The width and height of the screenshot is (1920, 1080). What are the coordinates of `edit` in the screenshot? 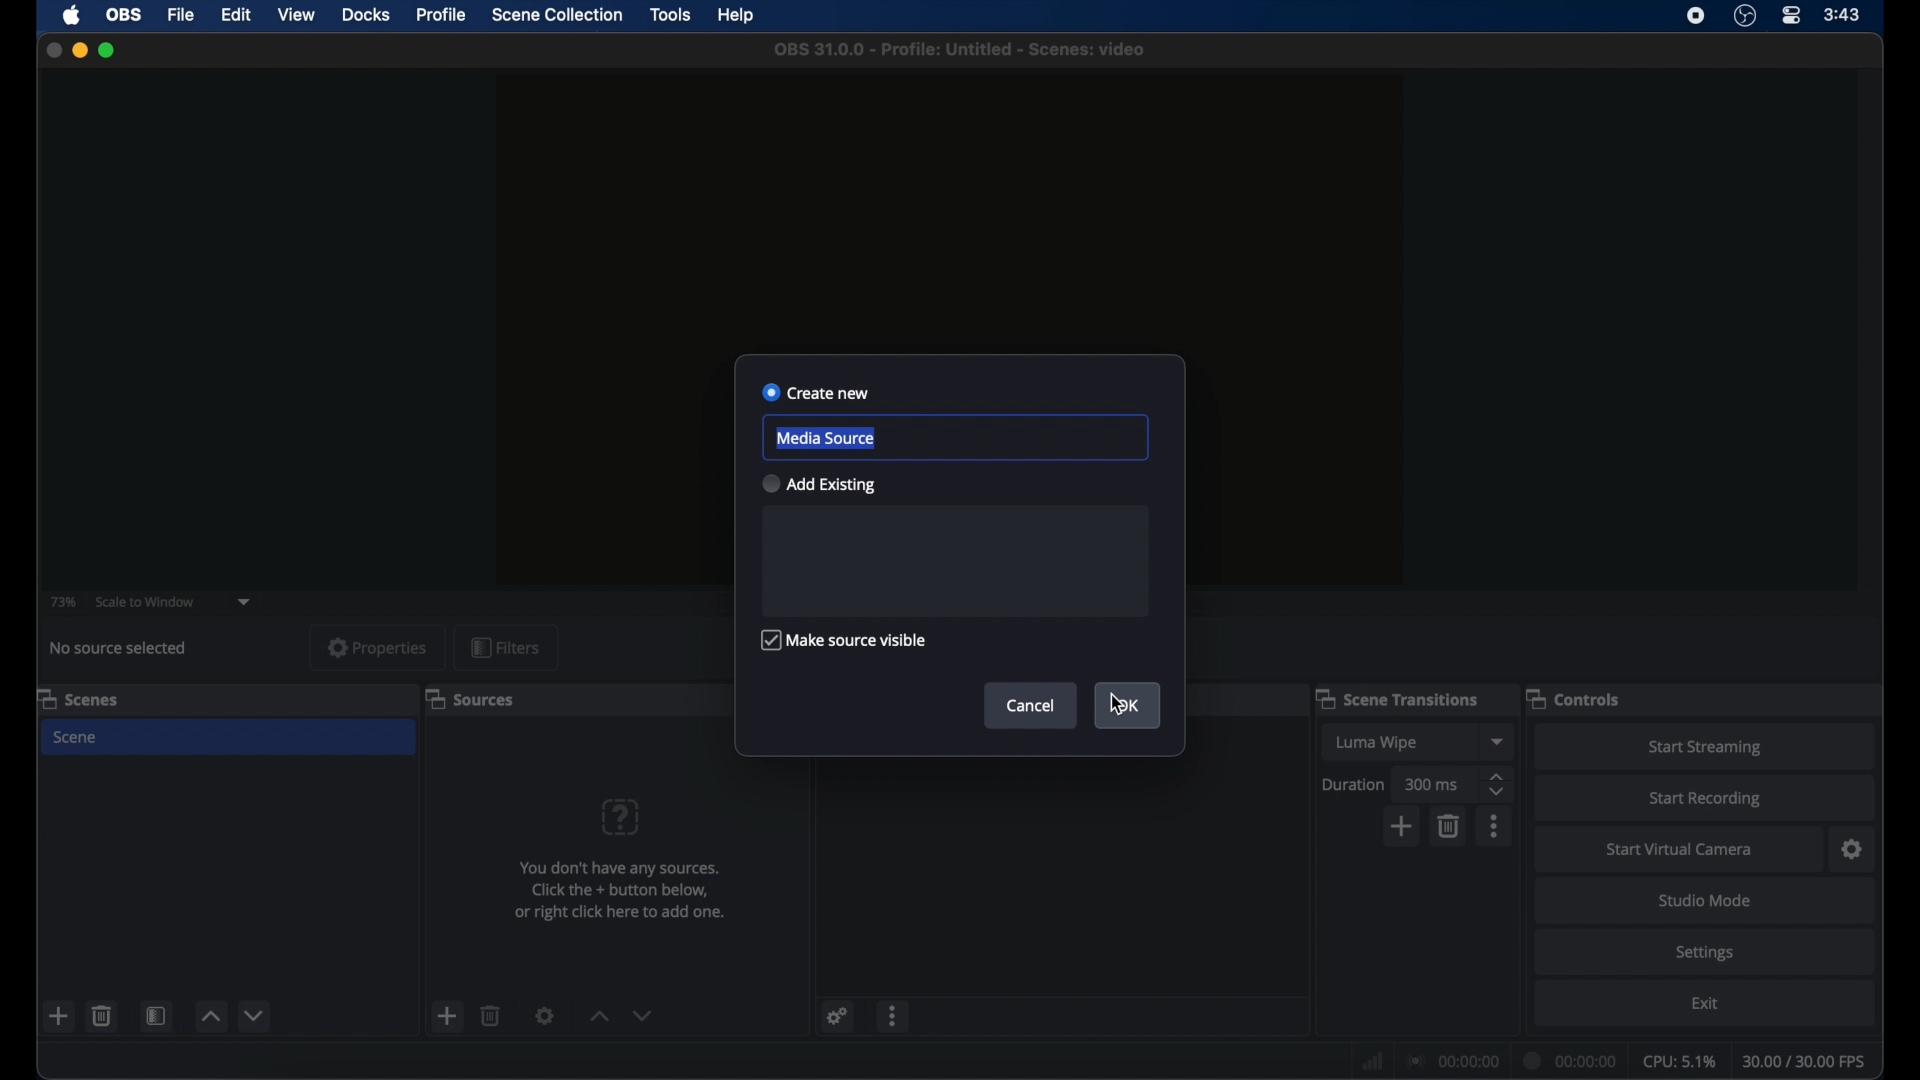 It's located at (235, 15).